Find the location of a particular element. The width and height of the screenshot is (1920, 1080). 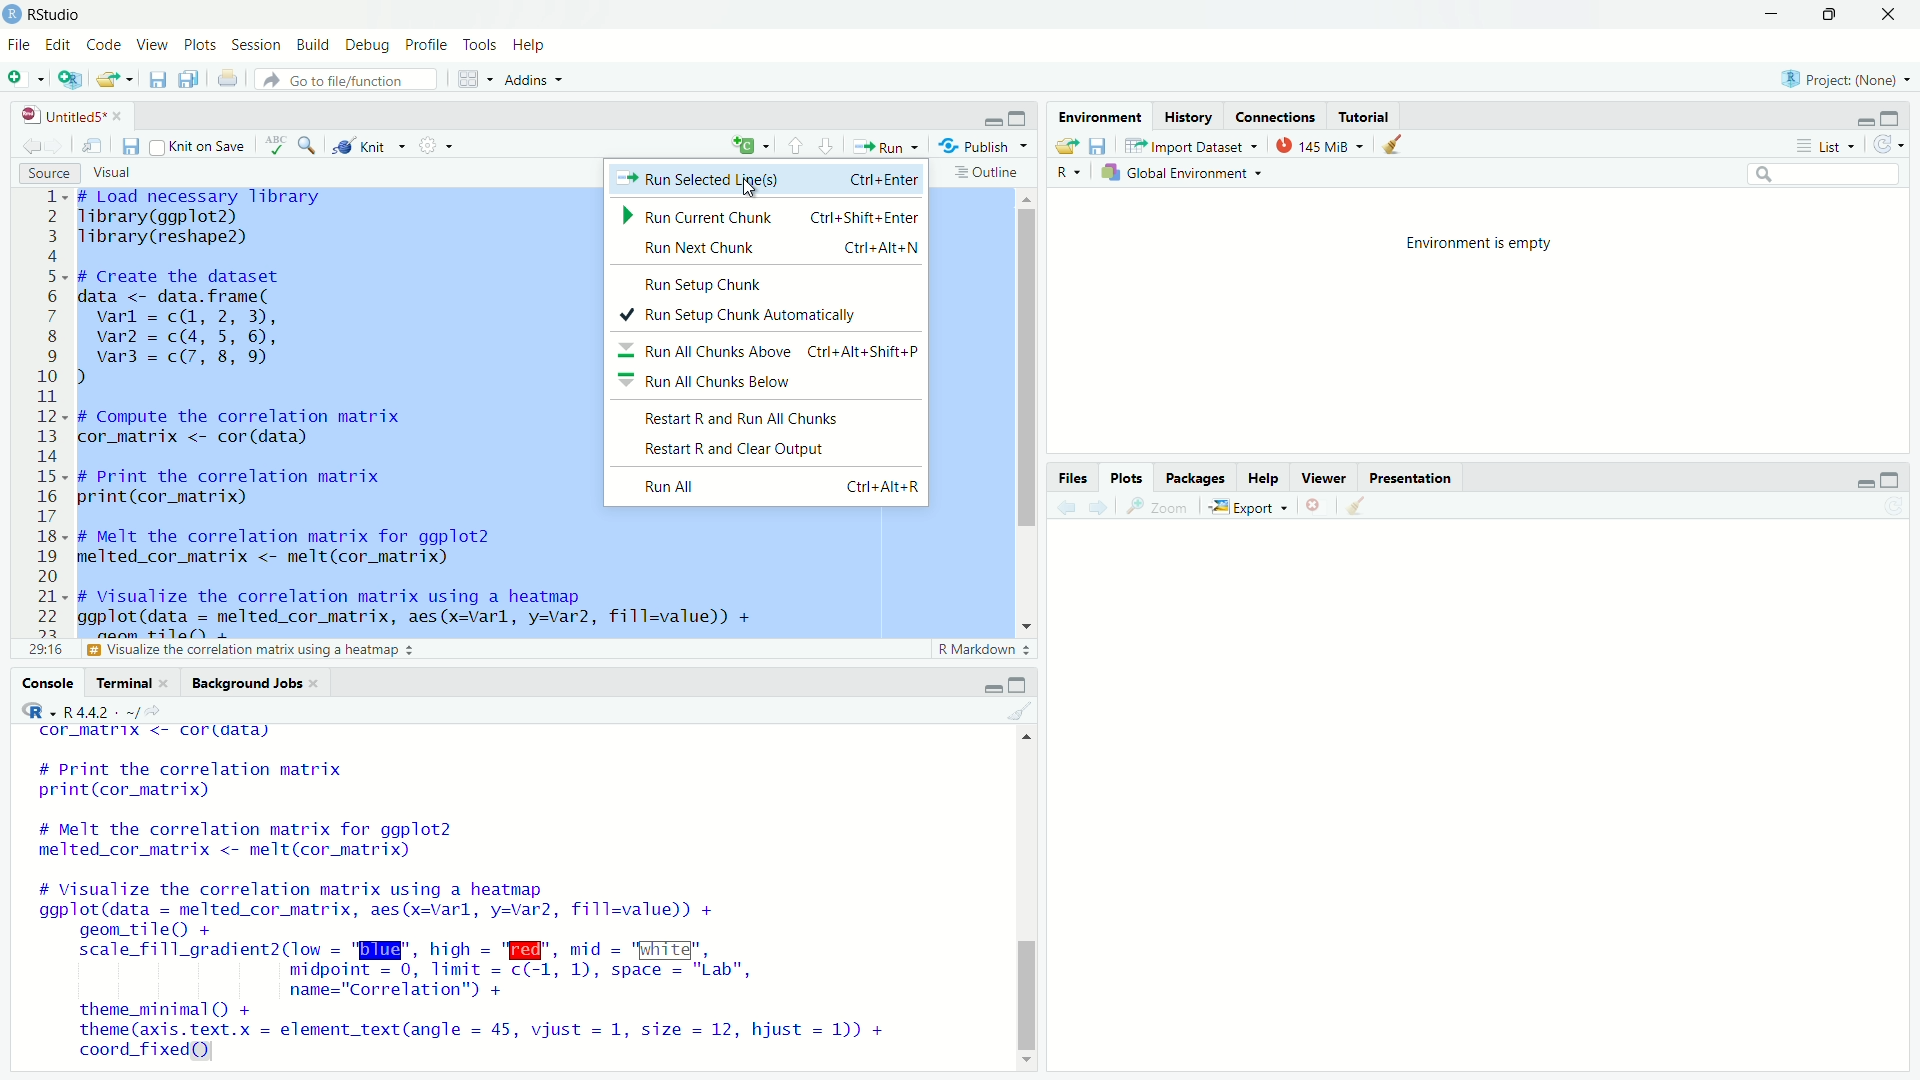

spelling check is located at coordinates (274, 145).